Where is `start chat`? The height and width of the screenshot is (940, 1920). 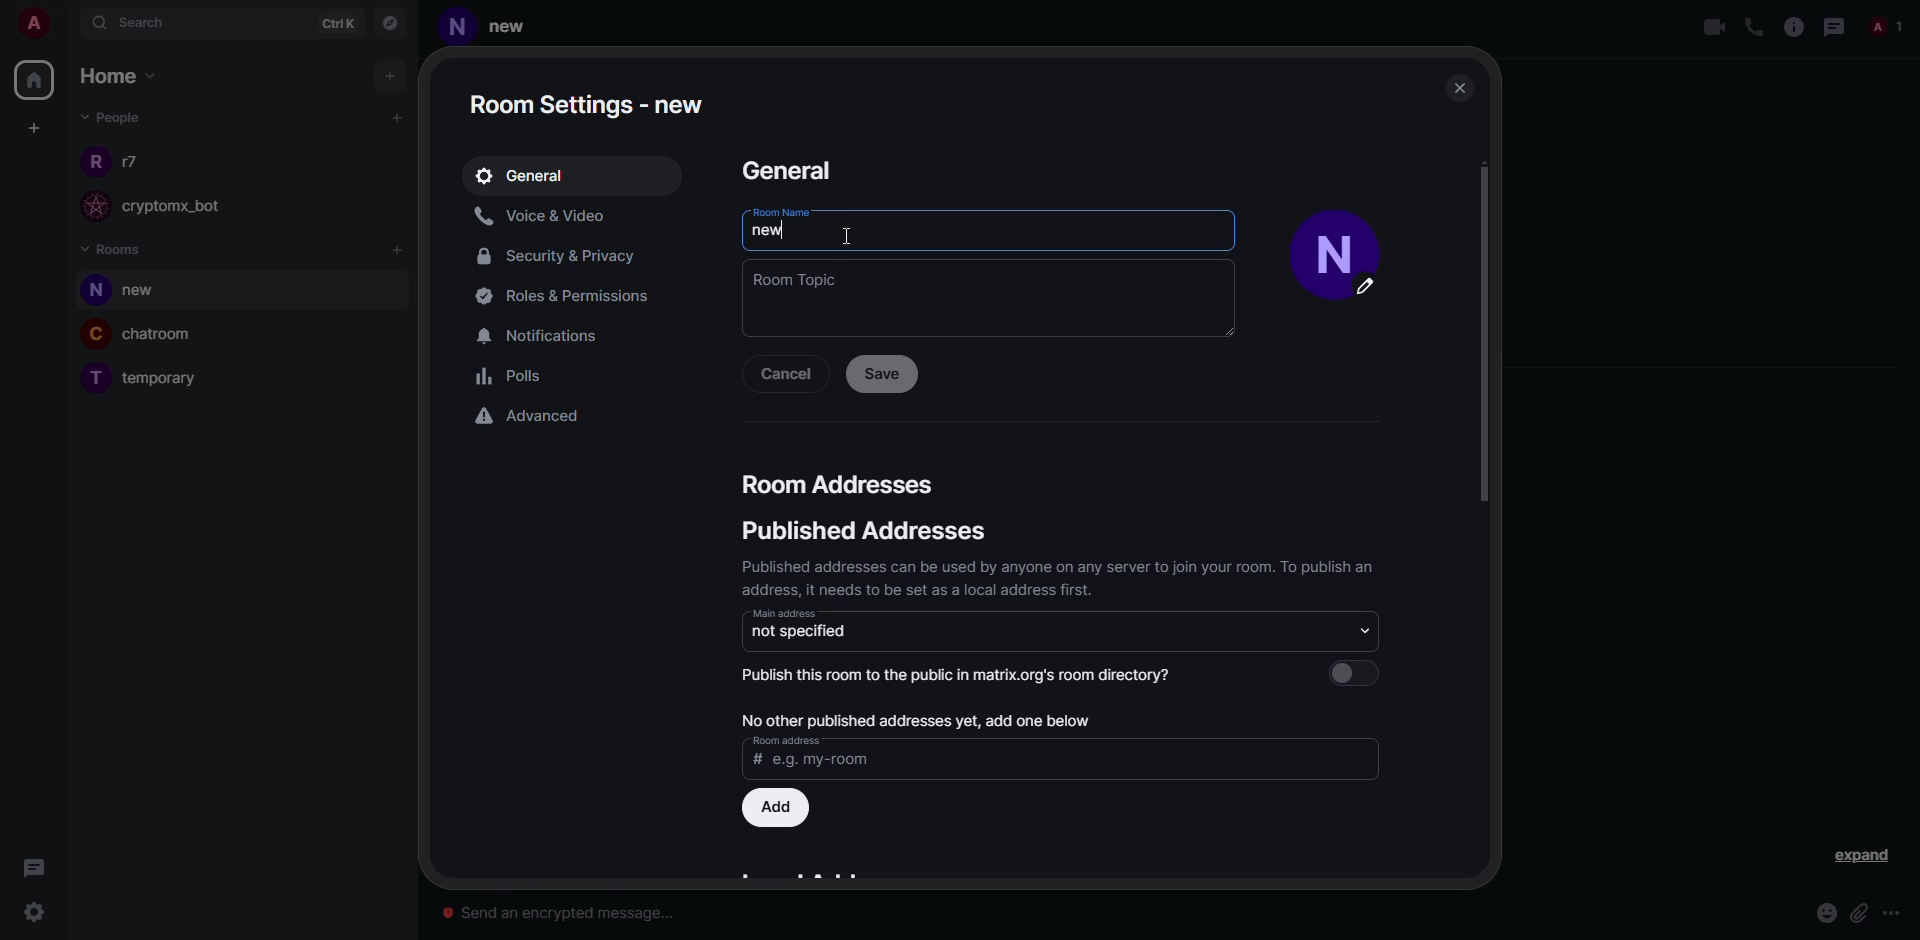
start chat is located at coordinates (396, 118).